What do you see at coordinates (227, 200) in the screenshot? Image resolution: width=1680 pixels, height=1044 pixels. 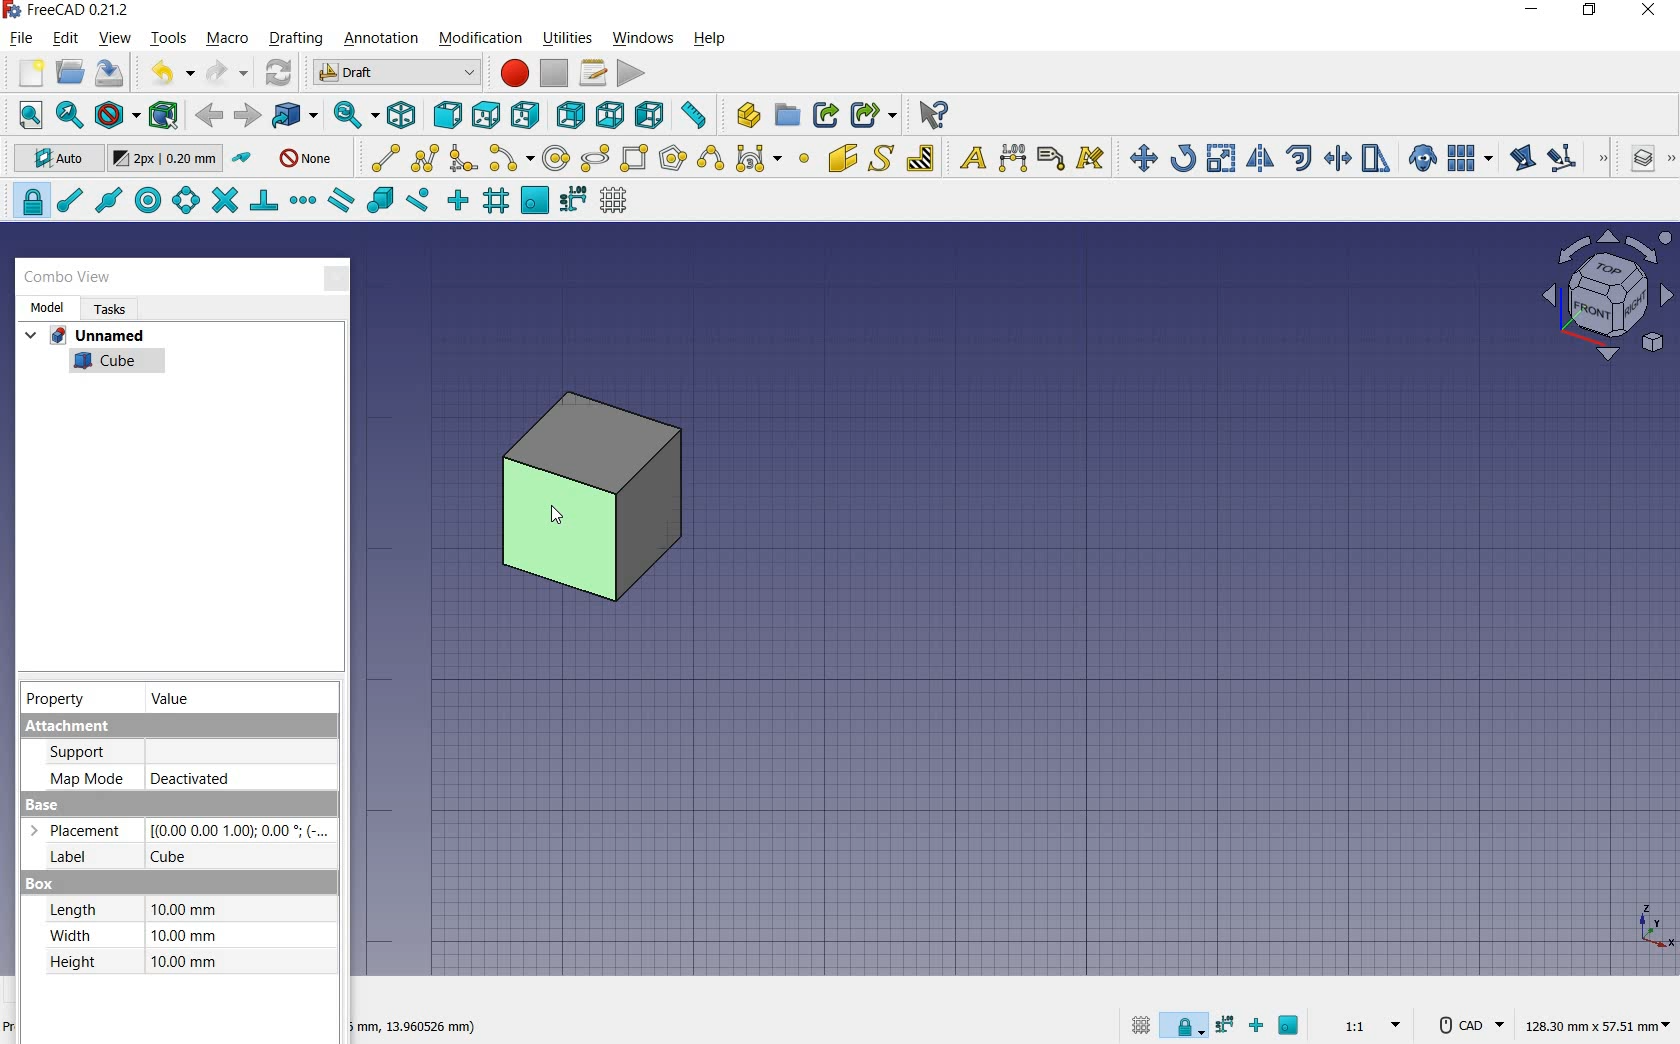 I see `snap intersection` at bounding box center [227, 200].